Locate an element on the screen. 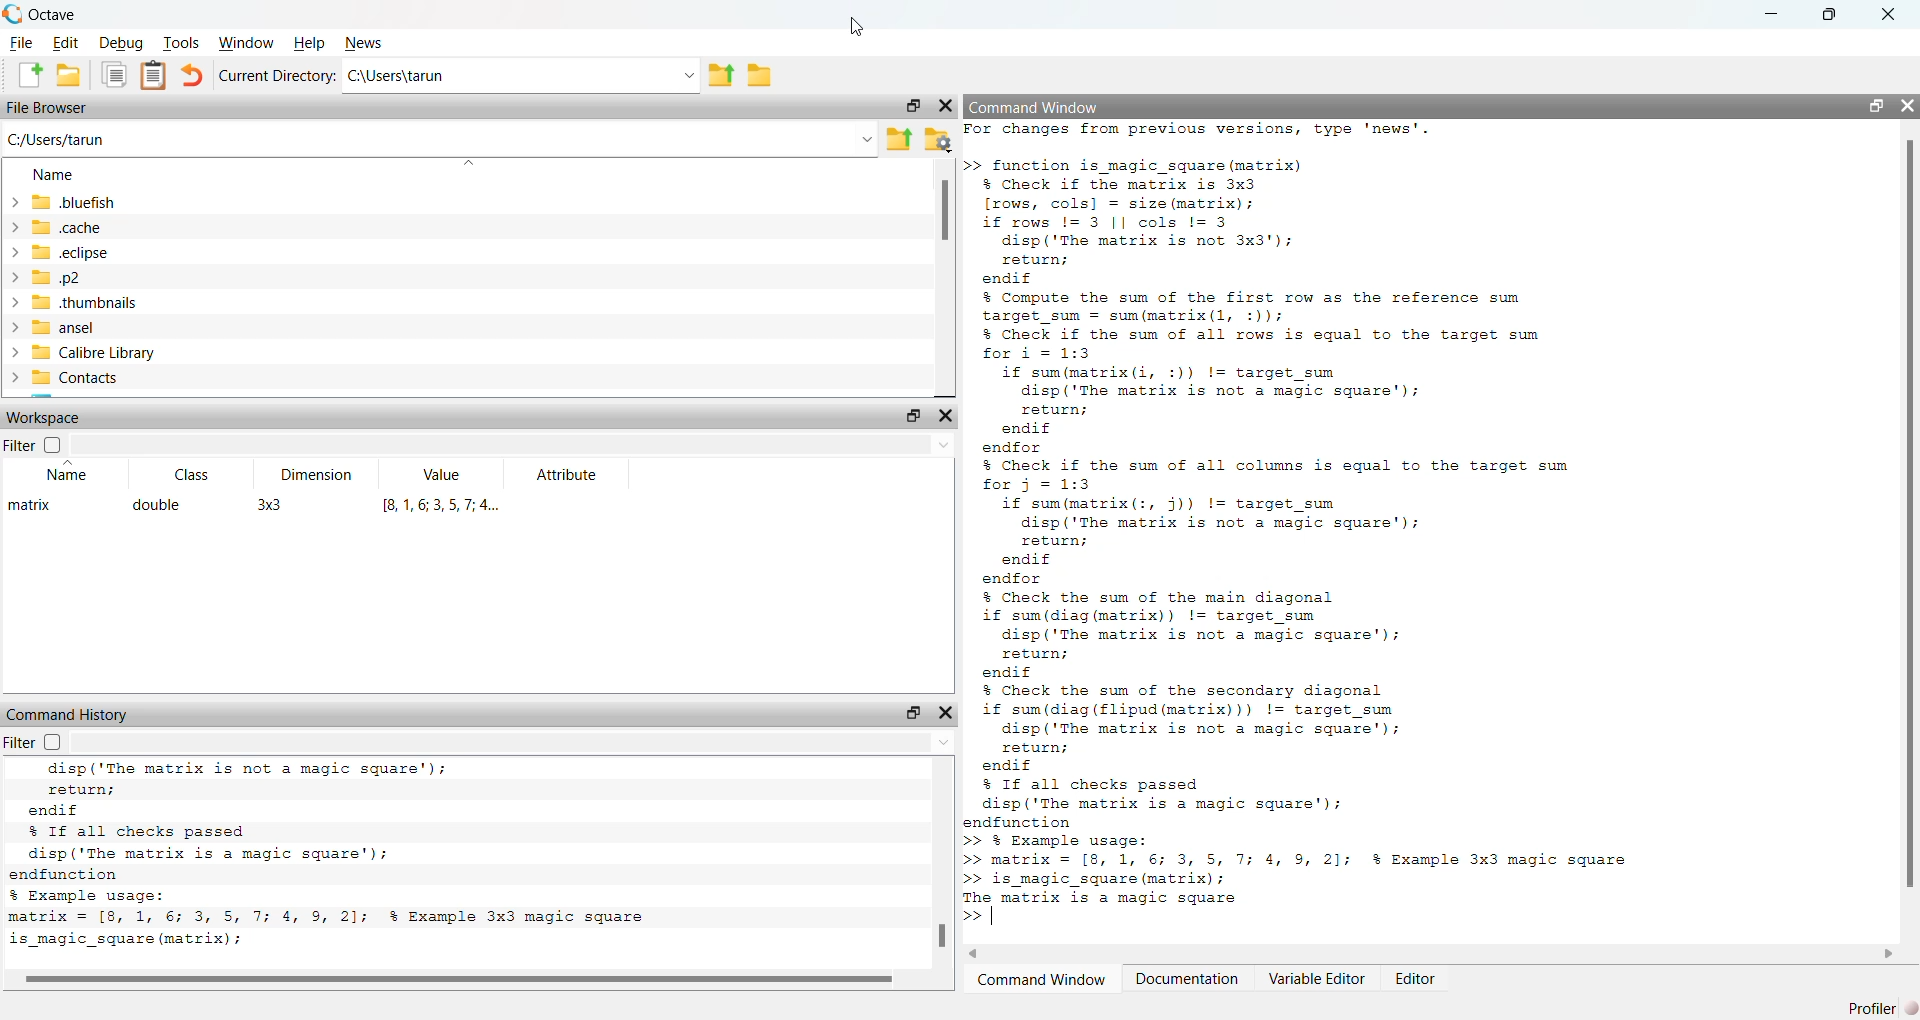  For changes from previous versions, type 'news'.>> function is_magic_square (matrix)% Check if the matrix is 3x3[rows, cols] = size (matrix);if rows !1= 3 || cols !=3disp('The matrix is not 3x3');return;endif% Compute the sum of the first row as the reference sumtarget_sum = sum(matrix(1, :));% Check if the sum of all rows is equal to the target sumfor i = 1:3if sum(matrix(i, :)) != target_sumdisp('The matrix is not a magic square’);return;endifendfor% Check if the sum of all columns is equal to the target sumfor j = 1:3if sum(matrix(:, j)) != target_sumdisp('The matrix is not a magic square’);return;endi endfor is located at coordinates (1271, 354).